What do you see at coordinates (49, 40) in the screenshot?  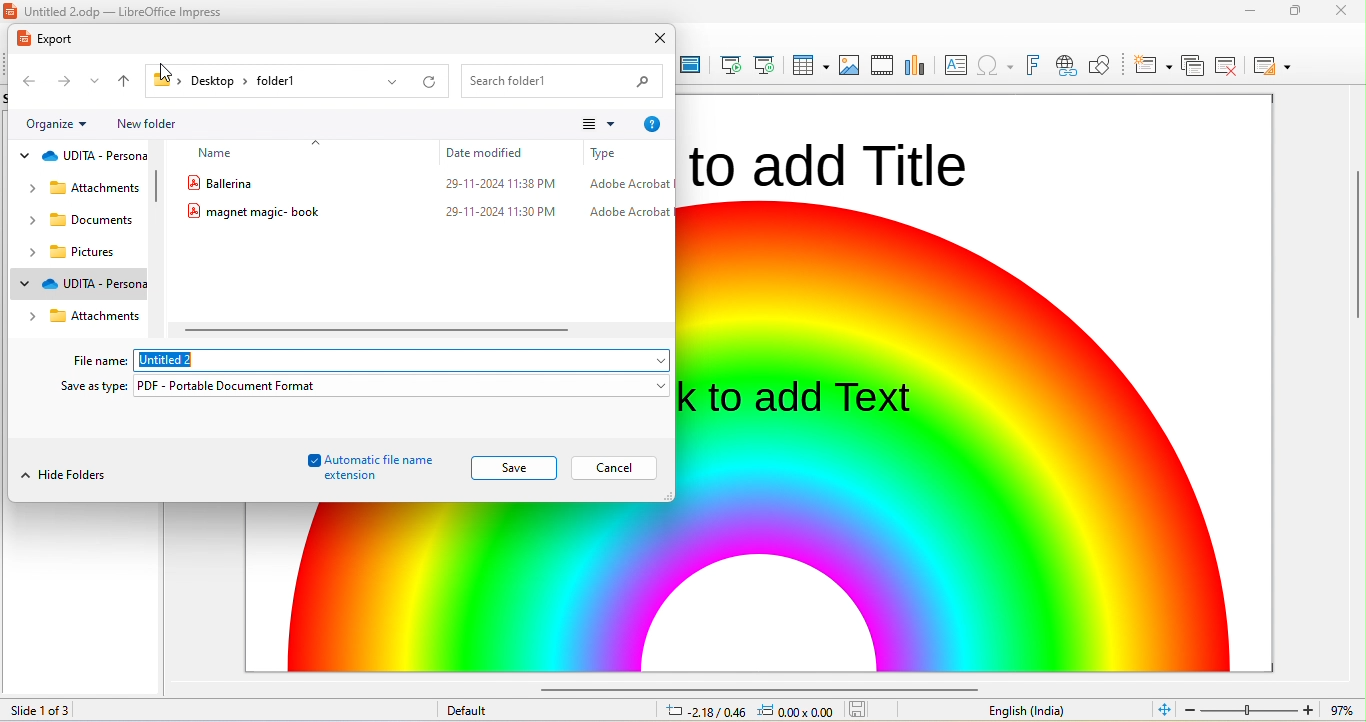 I see `export` at bounding box center [49, 40].